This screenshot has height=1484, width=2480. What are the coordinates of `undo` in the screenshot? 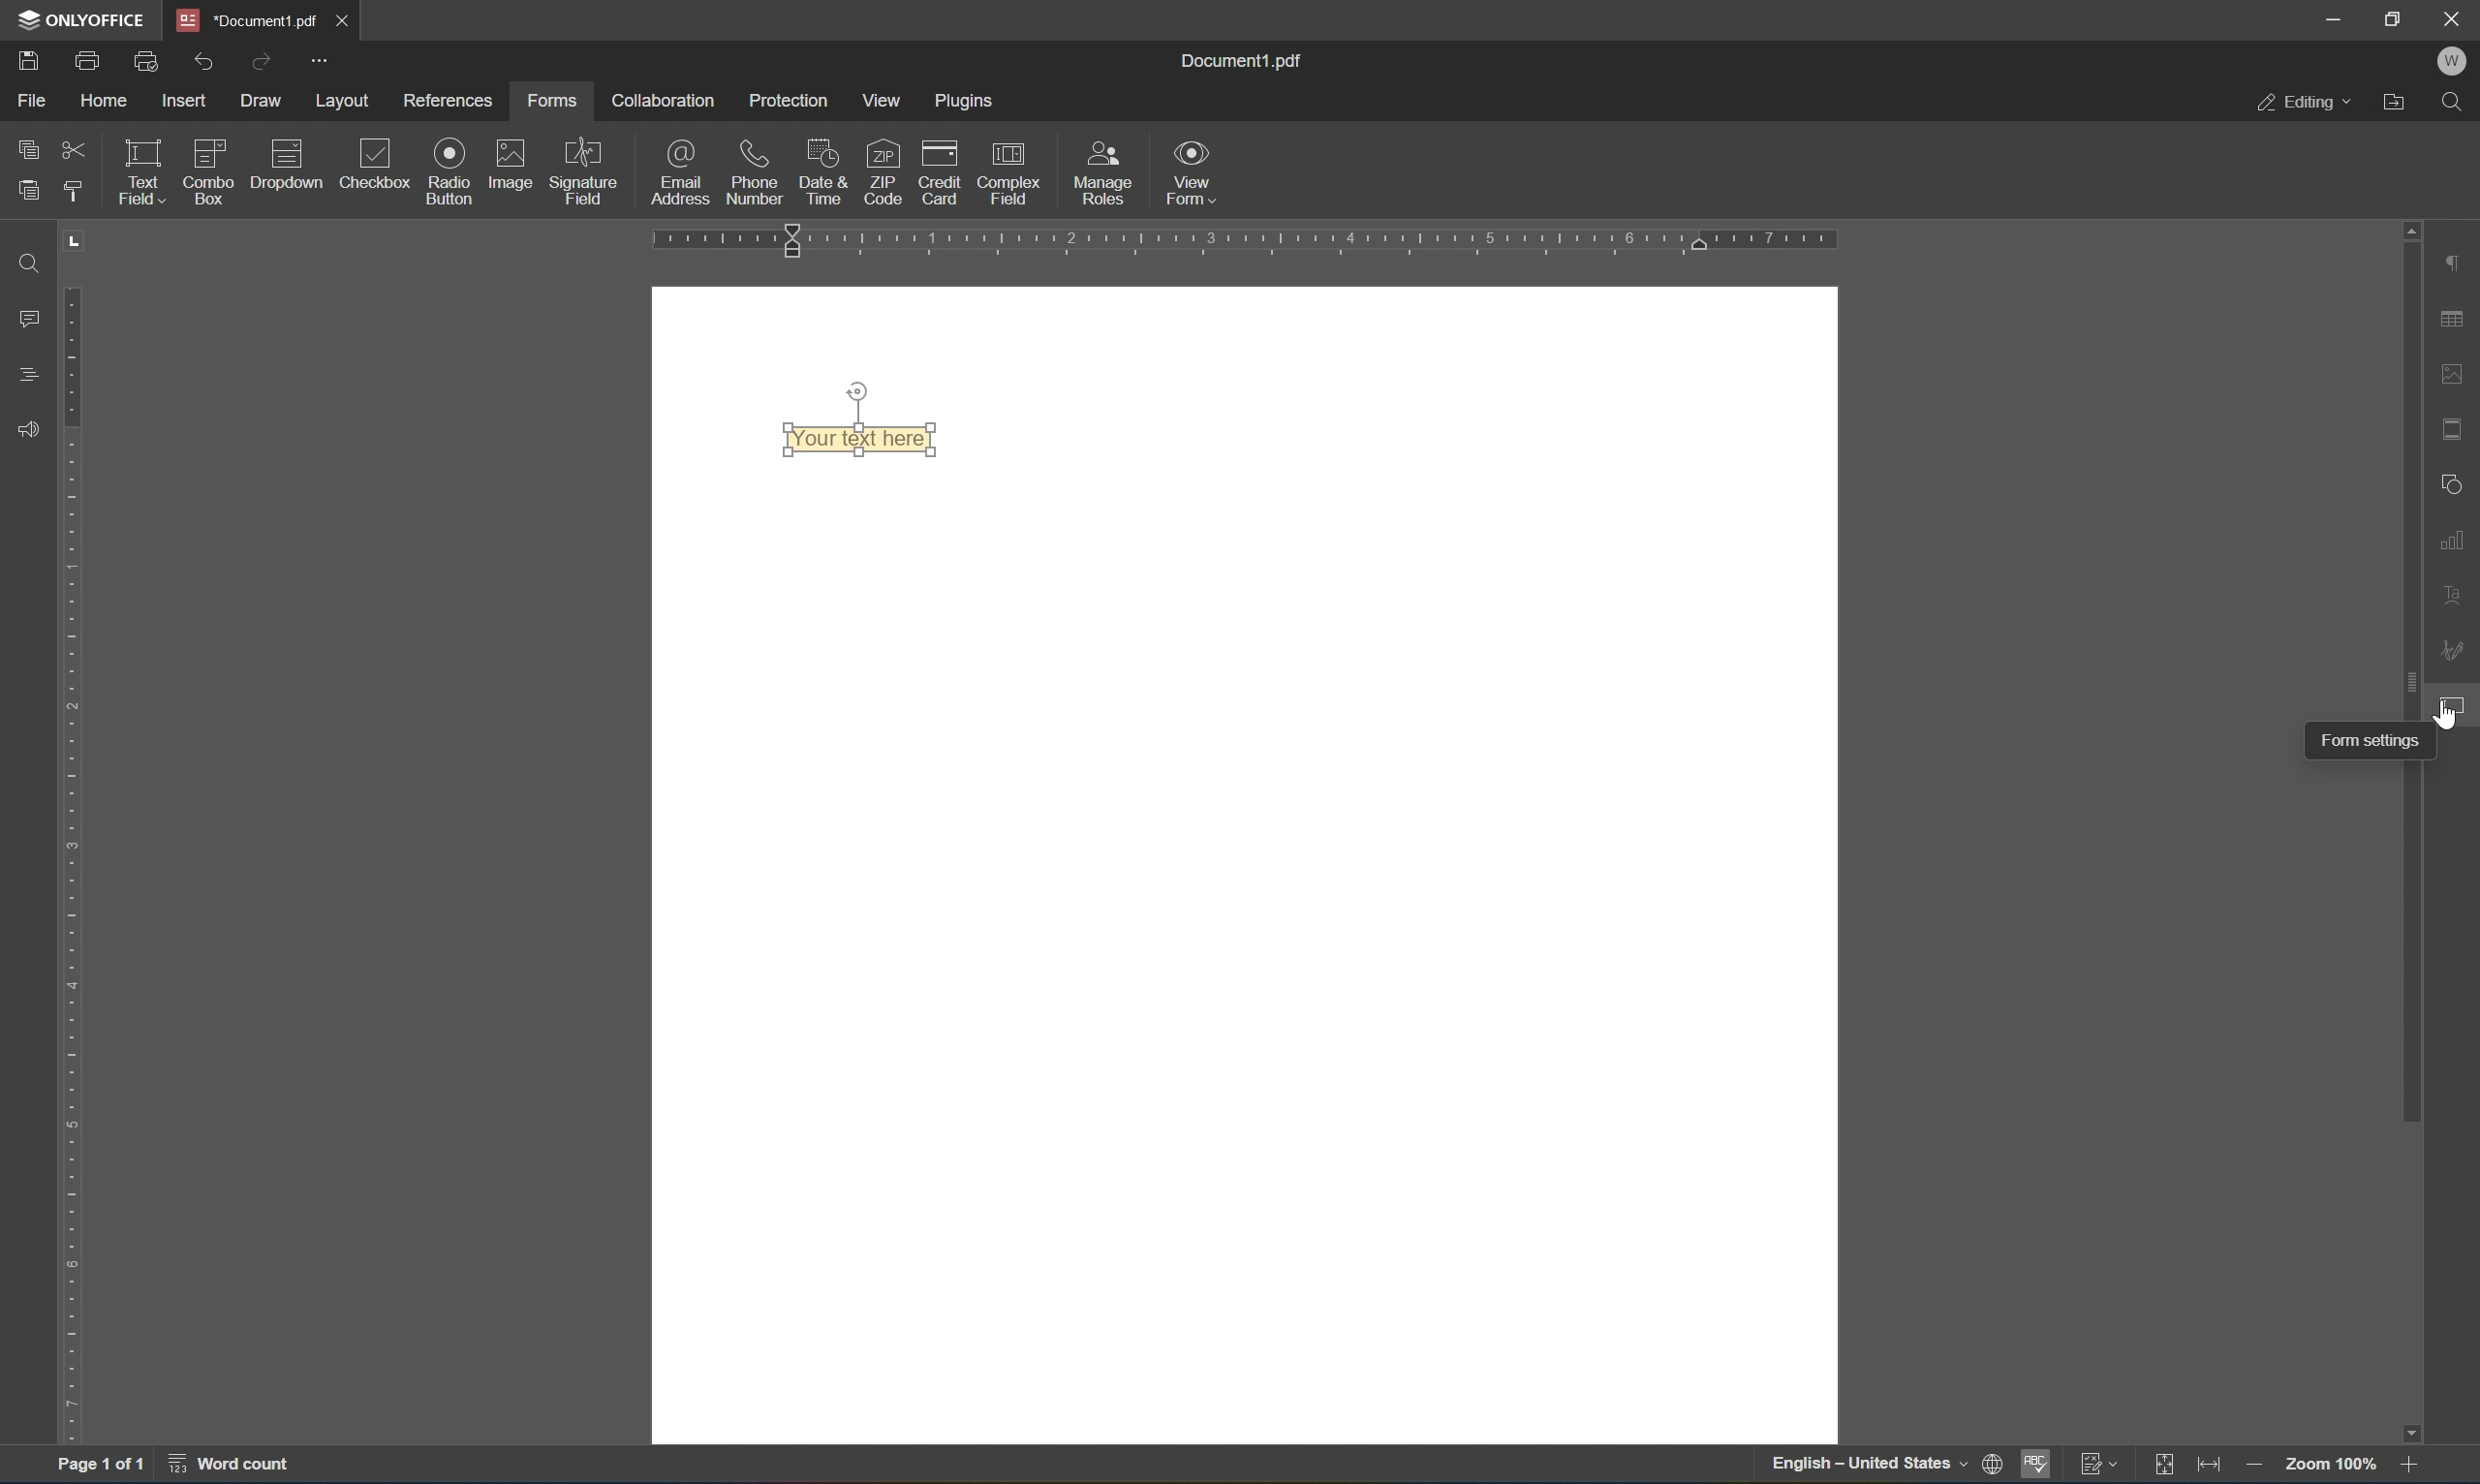 It's located at (205, 61).